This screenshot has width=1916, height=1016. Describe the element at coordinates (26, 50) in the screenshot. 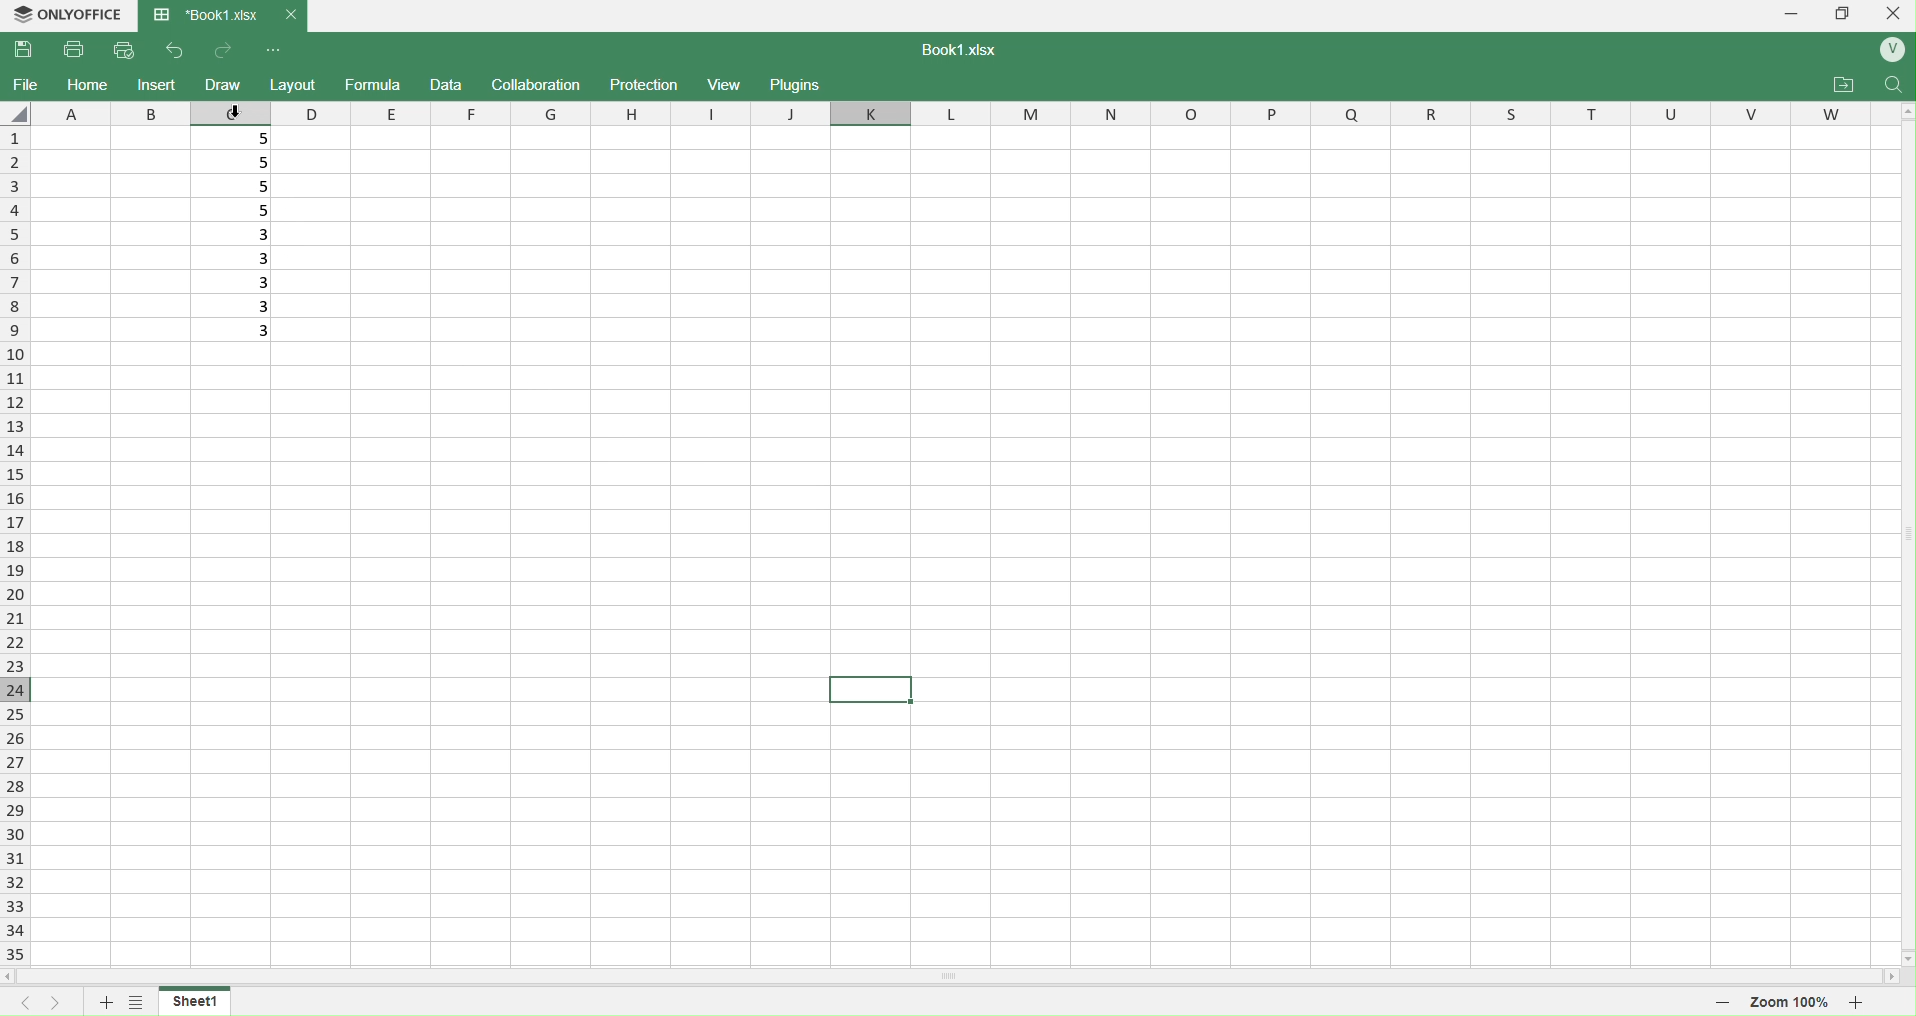

I see `Save` at that location.